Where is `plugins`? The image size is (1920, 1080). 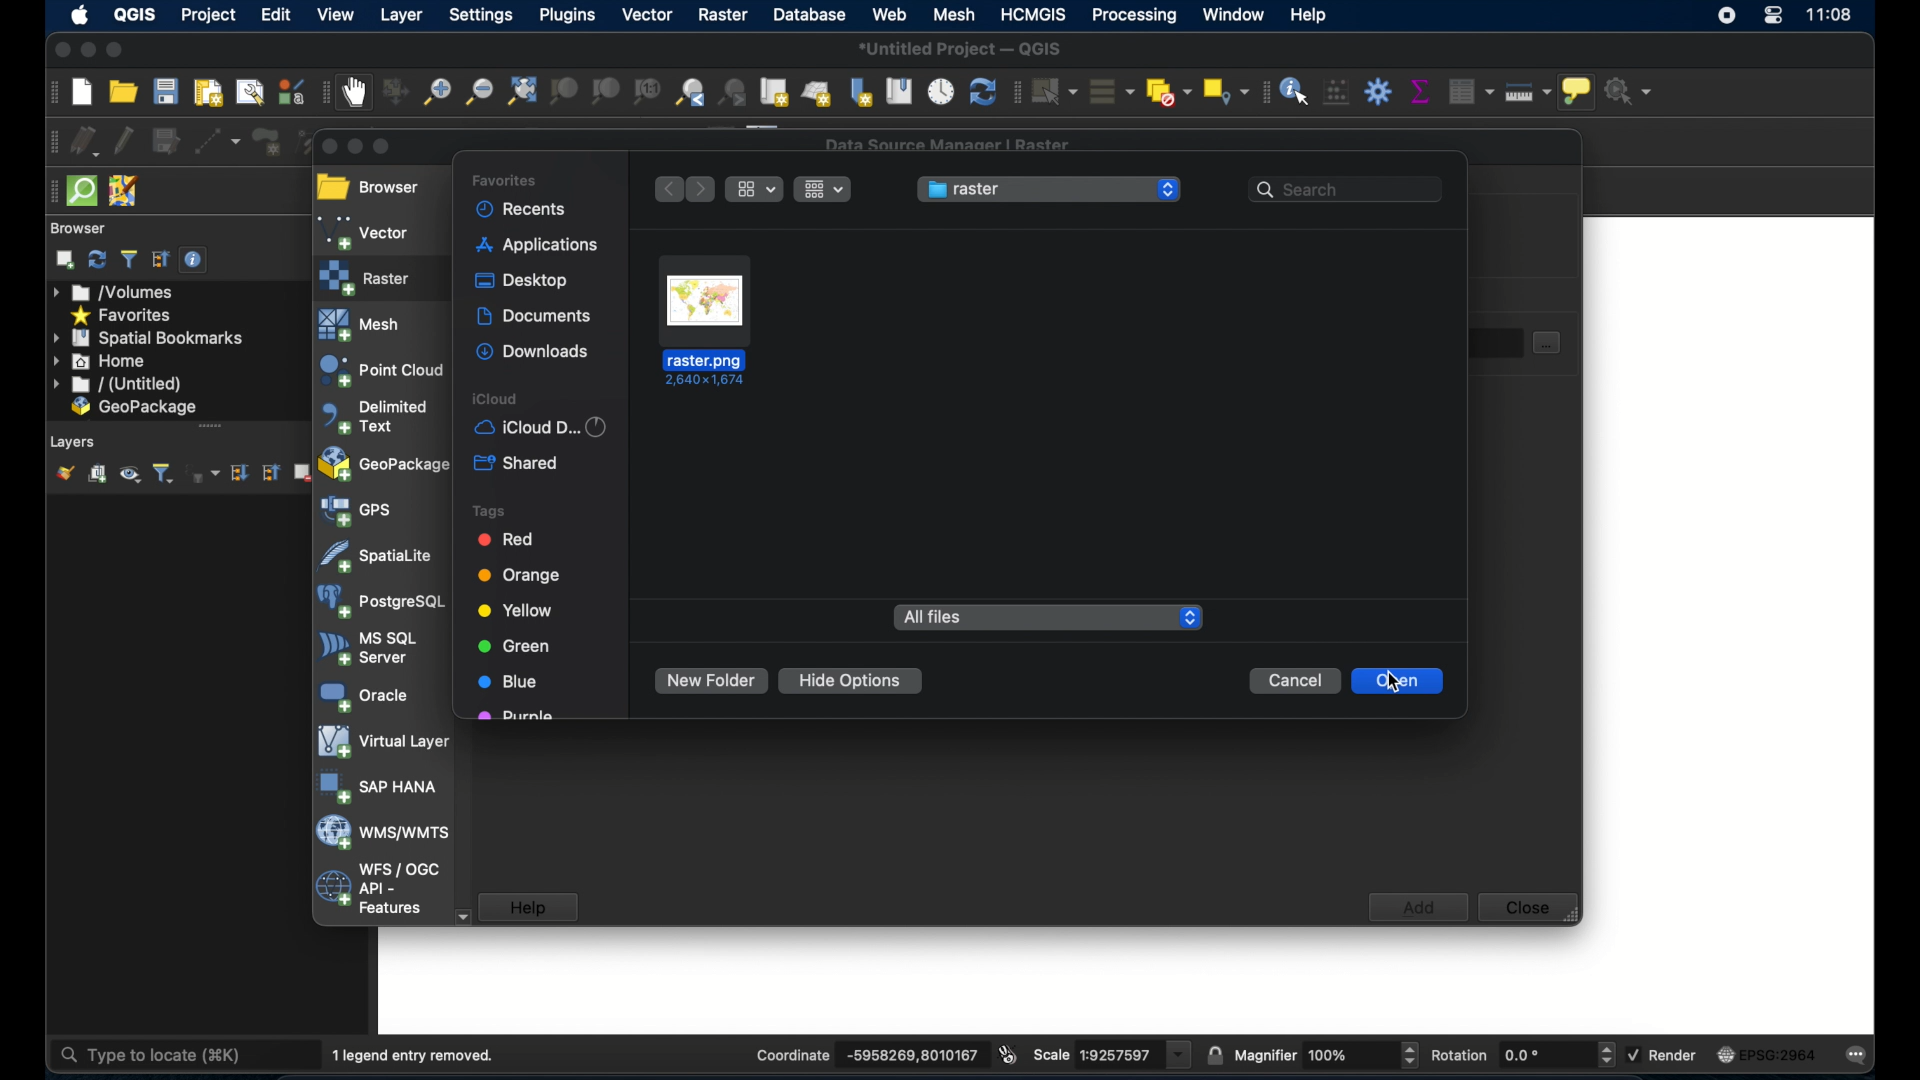
plugins is located at coordinates (566, 16).